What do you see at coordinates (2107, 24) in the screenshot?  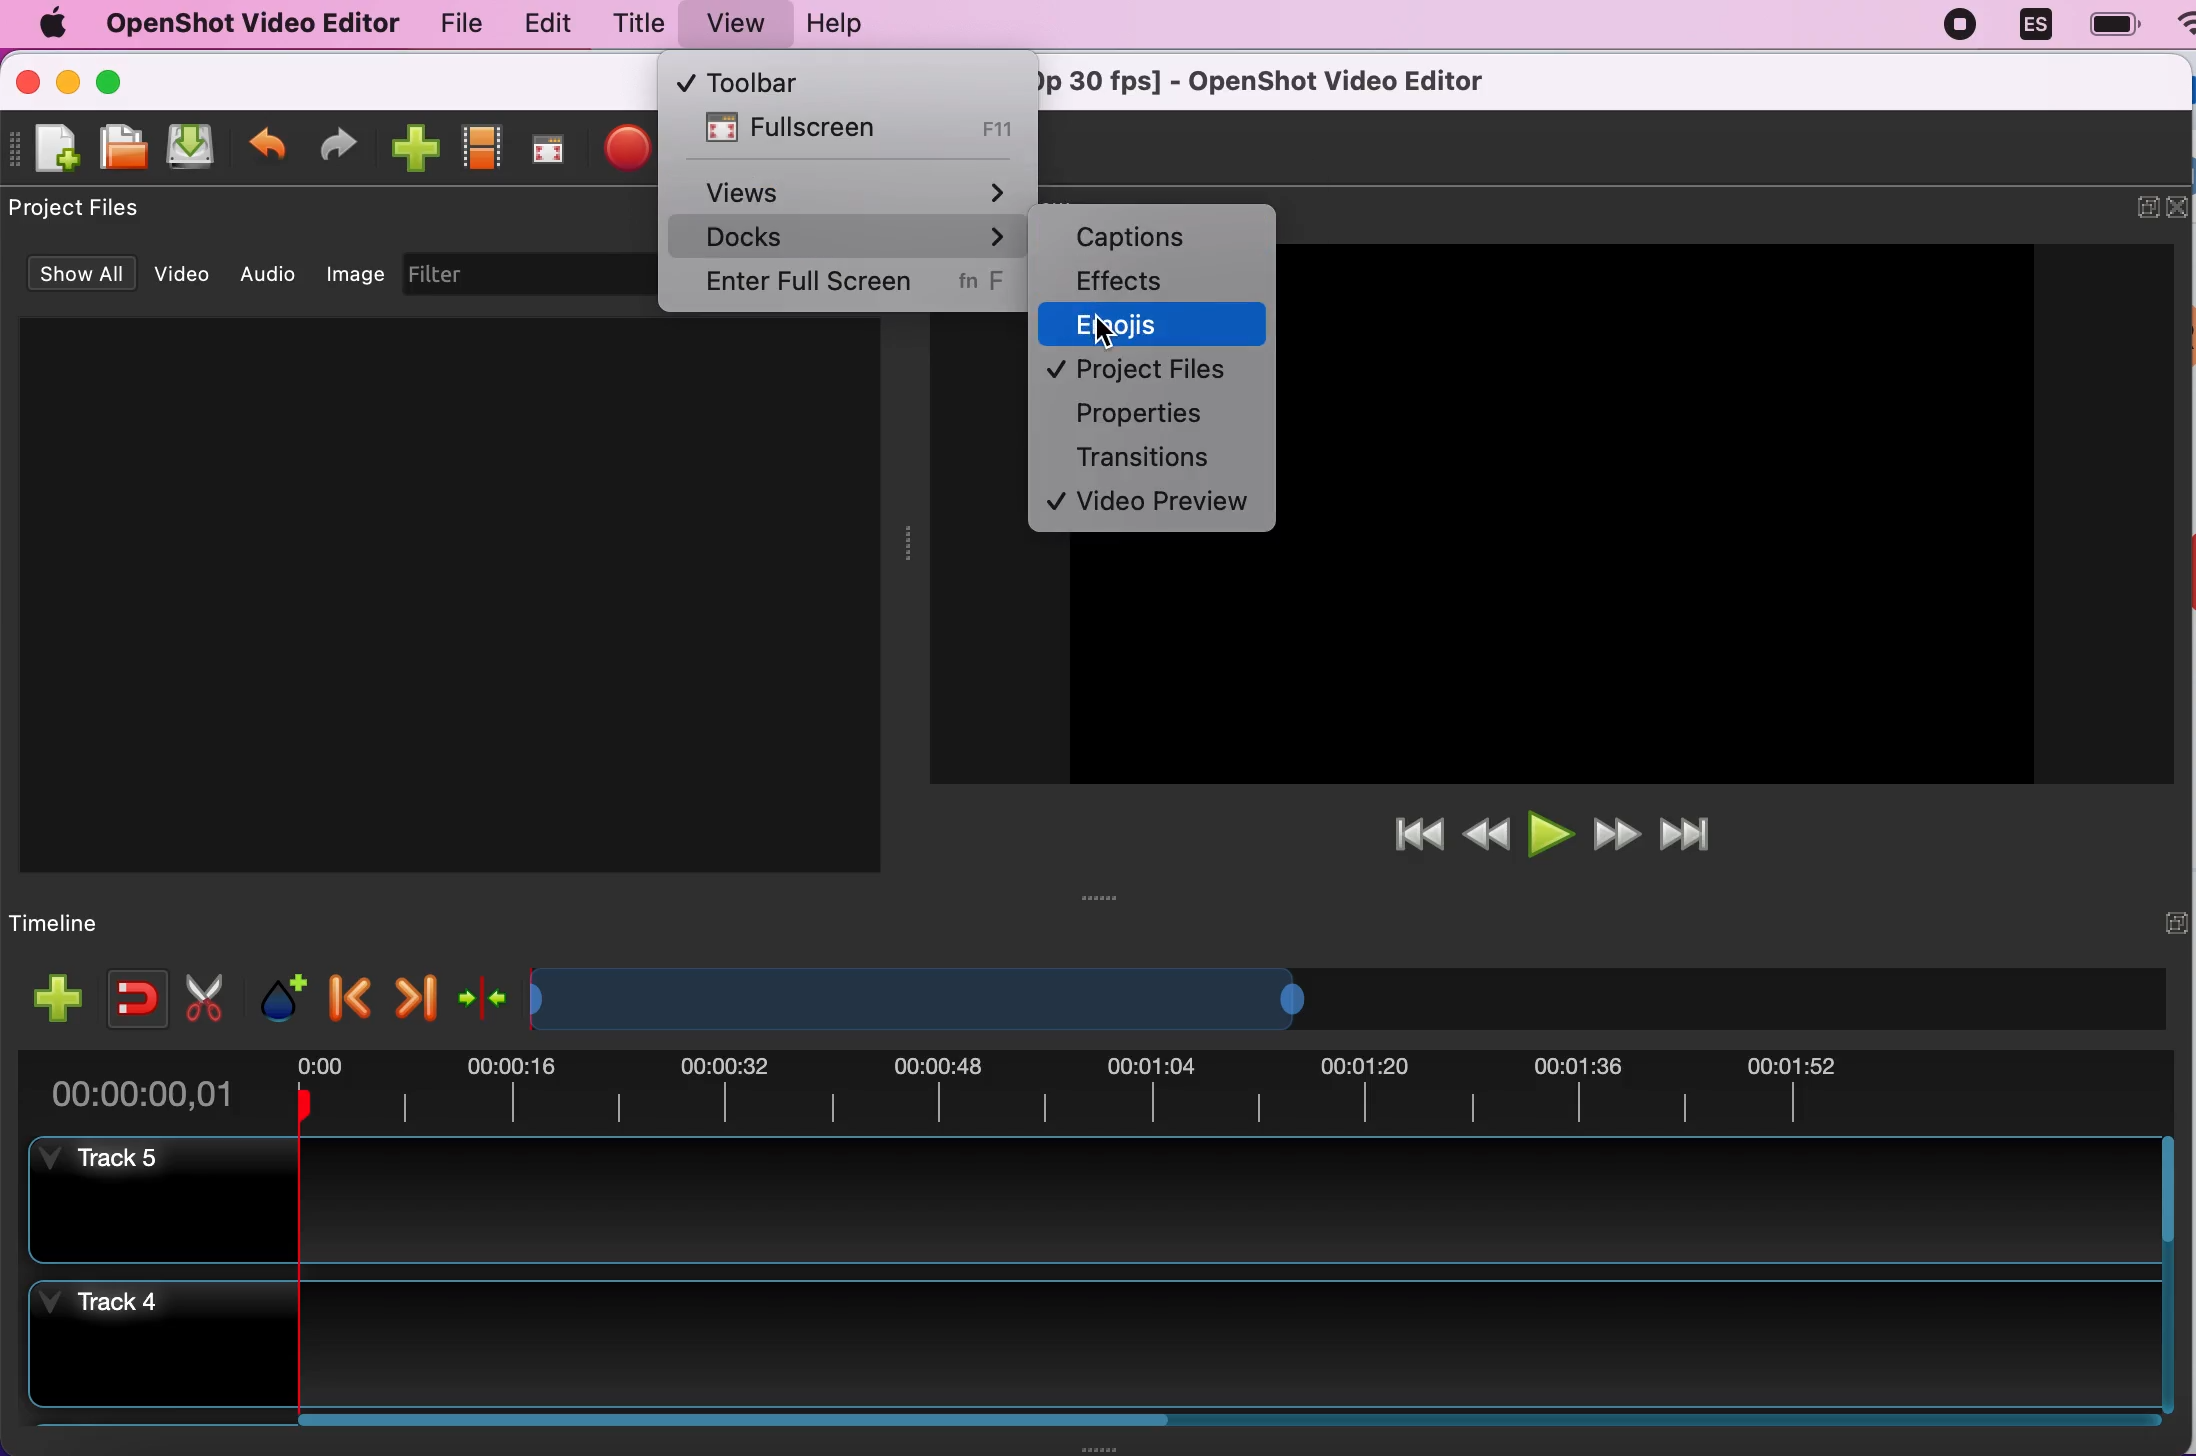 I see `battery` at bounding box center [2107, 24].